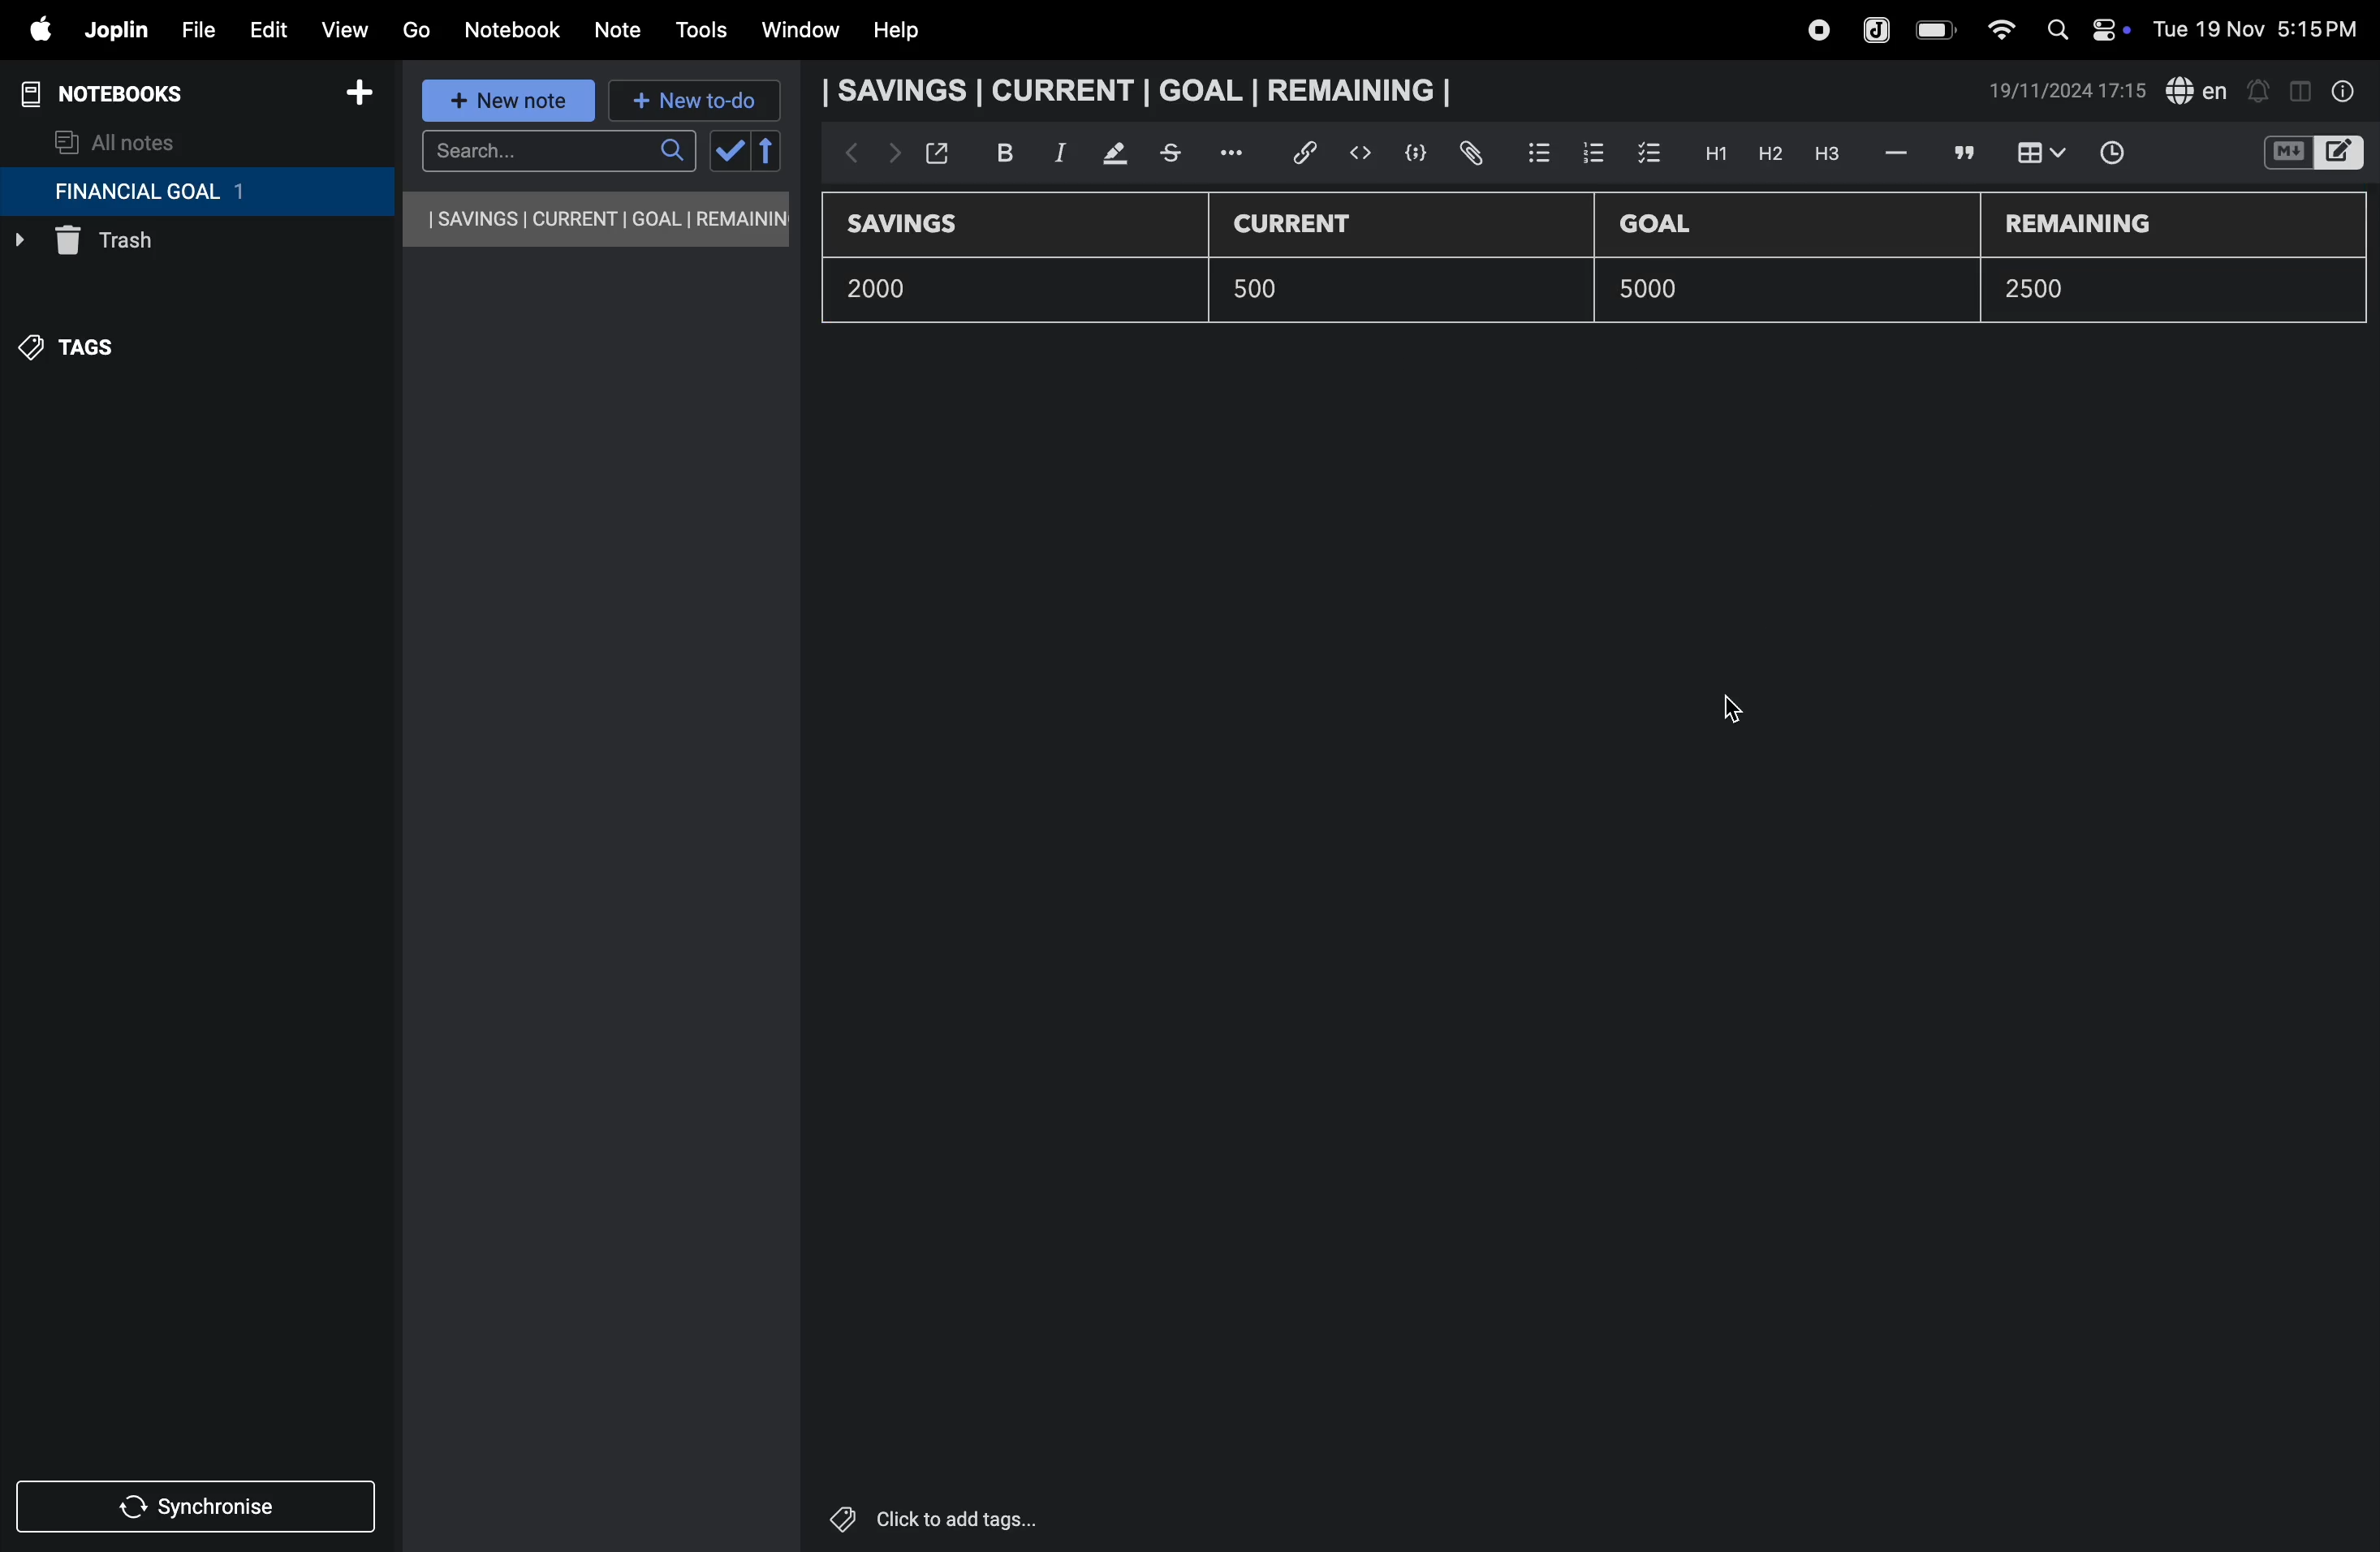 The width and height of the screenshot is (2380, 1552). I want to click on mark, so click(1106, 155).